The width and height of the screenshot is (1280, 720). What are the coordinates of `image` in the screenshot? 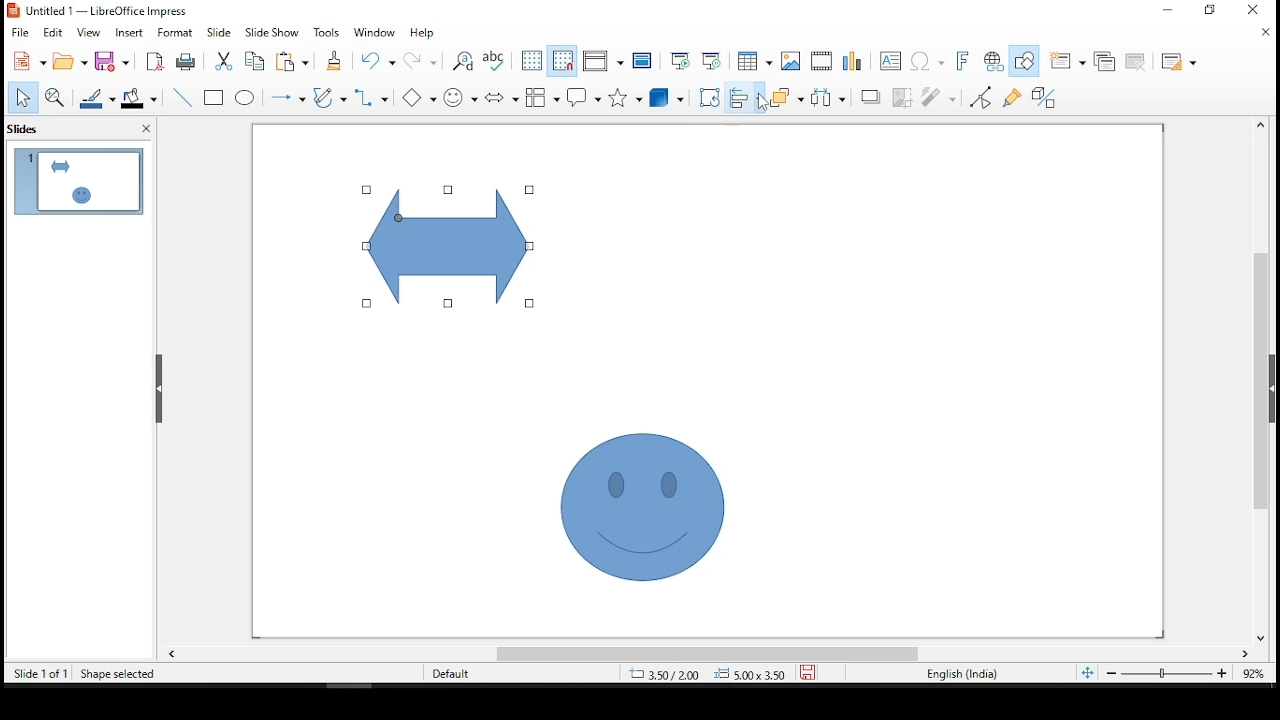 It's located at (791, 60).